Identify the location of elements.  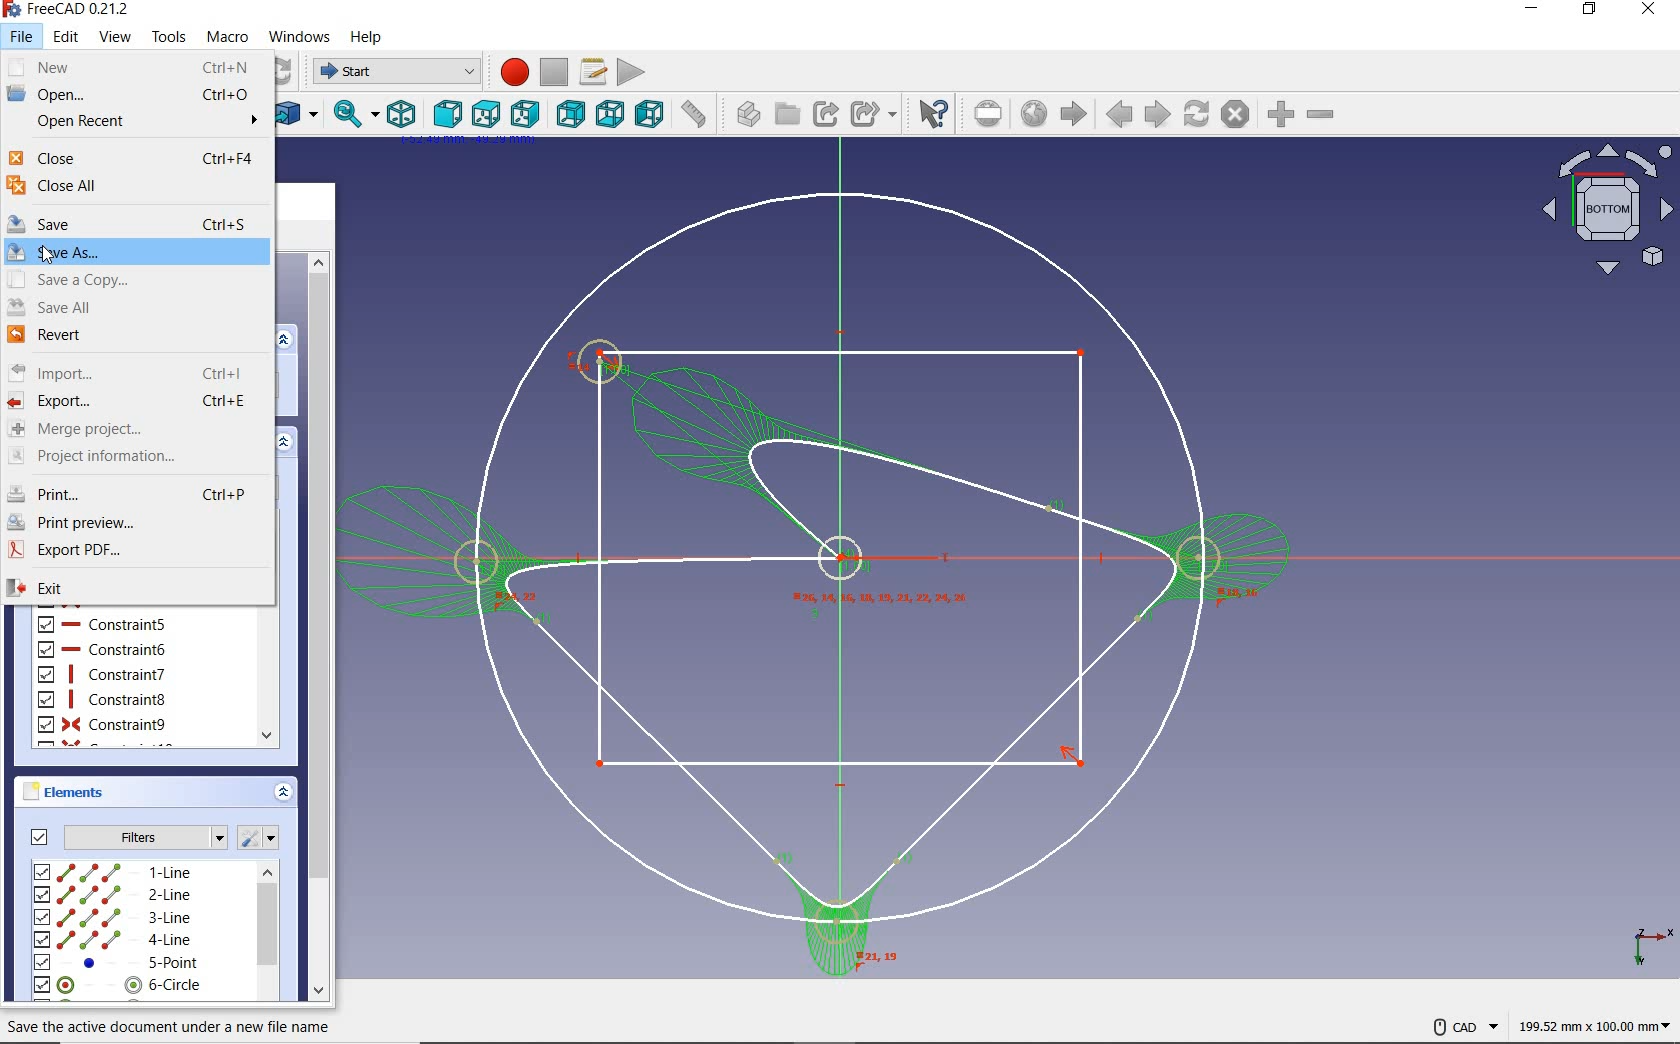
(92, 792).